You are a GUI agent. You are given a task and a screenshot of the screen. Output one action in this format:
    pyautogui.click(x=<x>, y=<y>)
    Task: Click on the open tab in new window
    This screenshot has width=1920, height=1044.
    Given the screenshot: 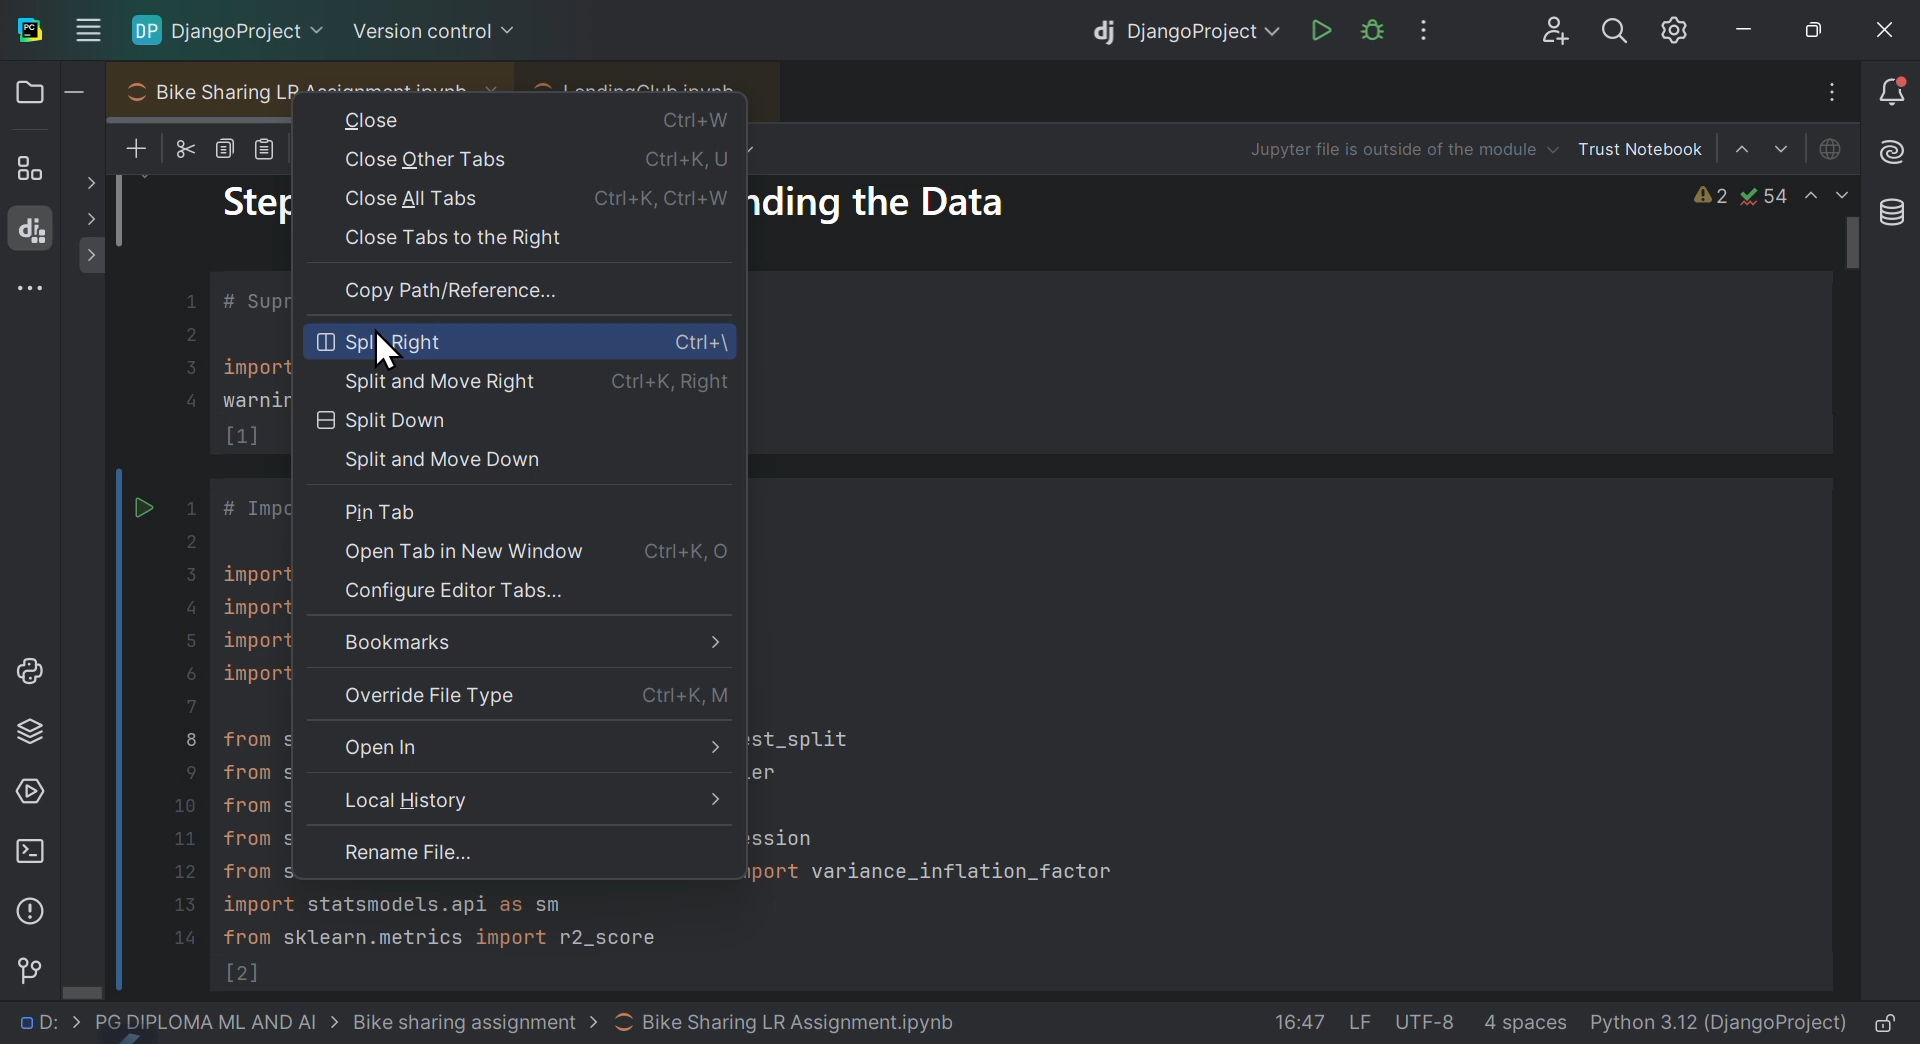 What is the action you would take?
    pyautogui.click(x=529, y=551)
    